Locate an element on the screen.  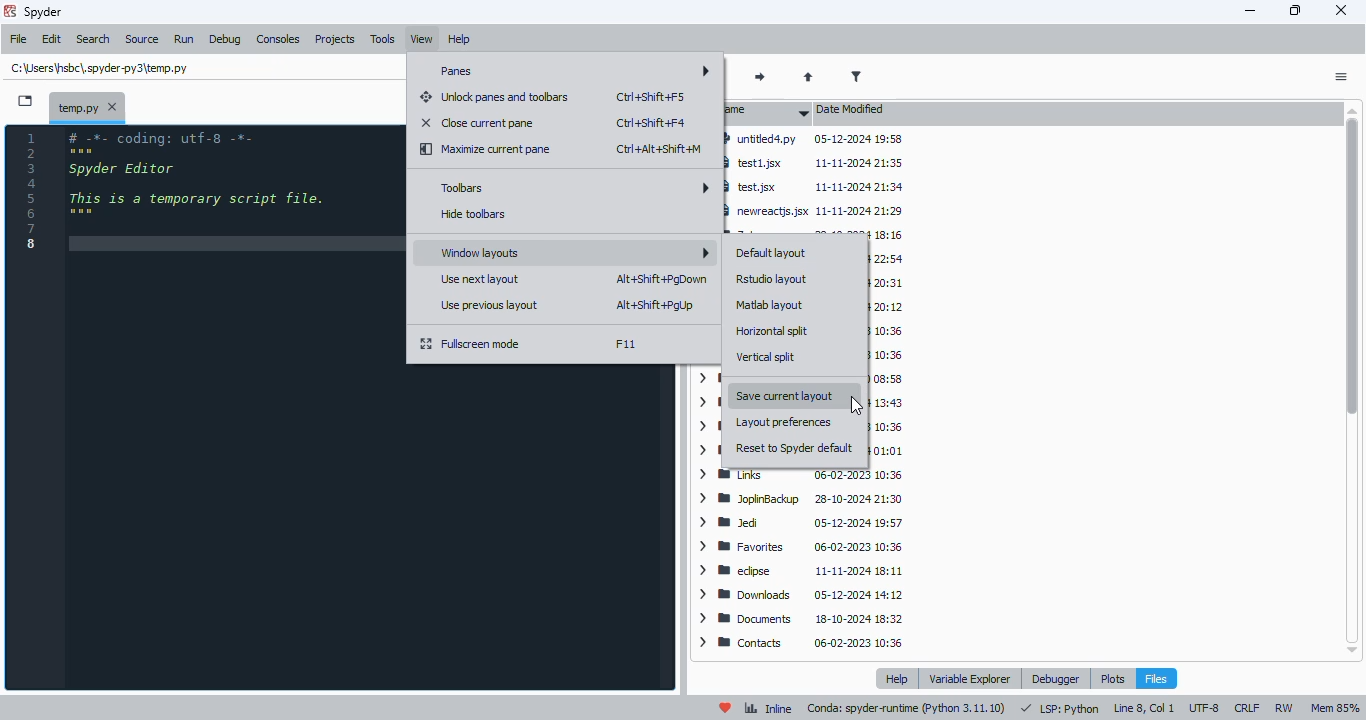
next is located at coordinates (760, 78).